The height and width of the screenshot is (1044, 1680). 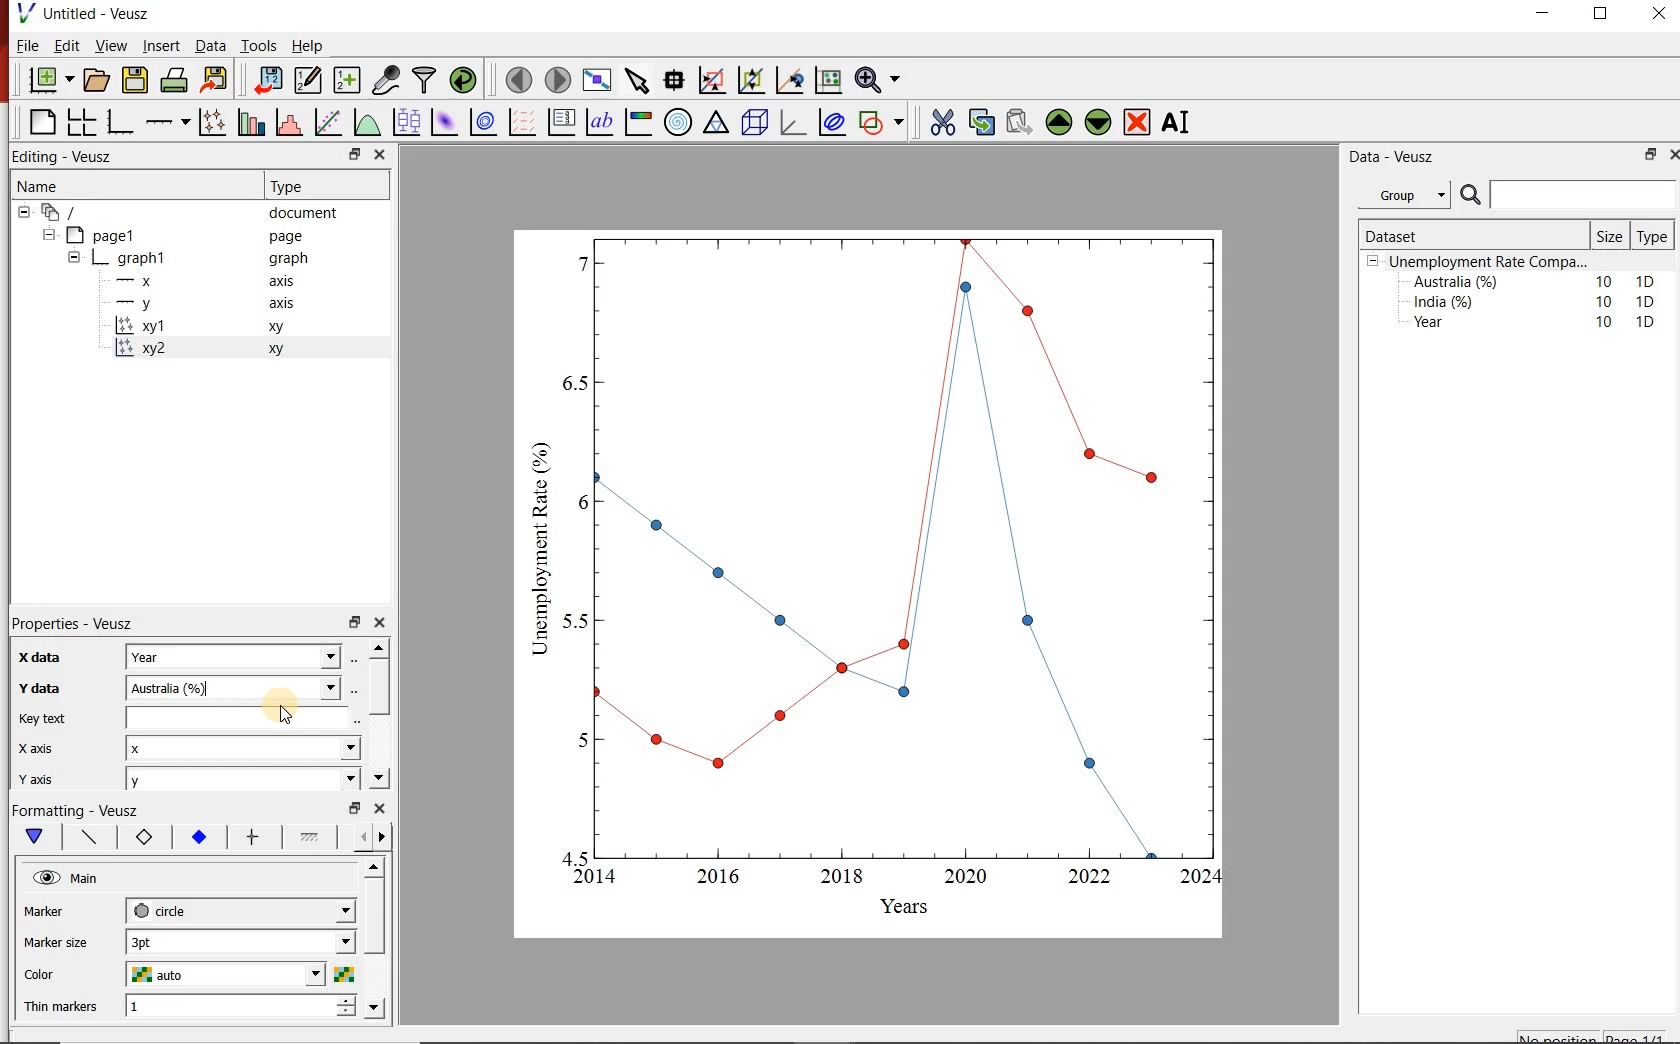 What do you see at coordinates (1411, 157) in the screenshot?
I see `Data - Veusz` at bounding box center [1411, 157].